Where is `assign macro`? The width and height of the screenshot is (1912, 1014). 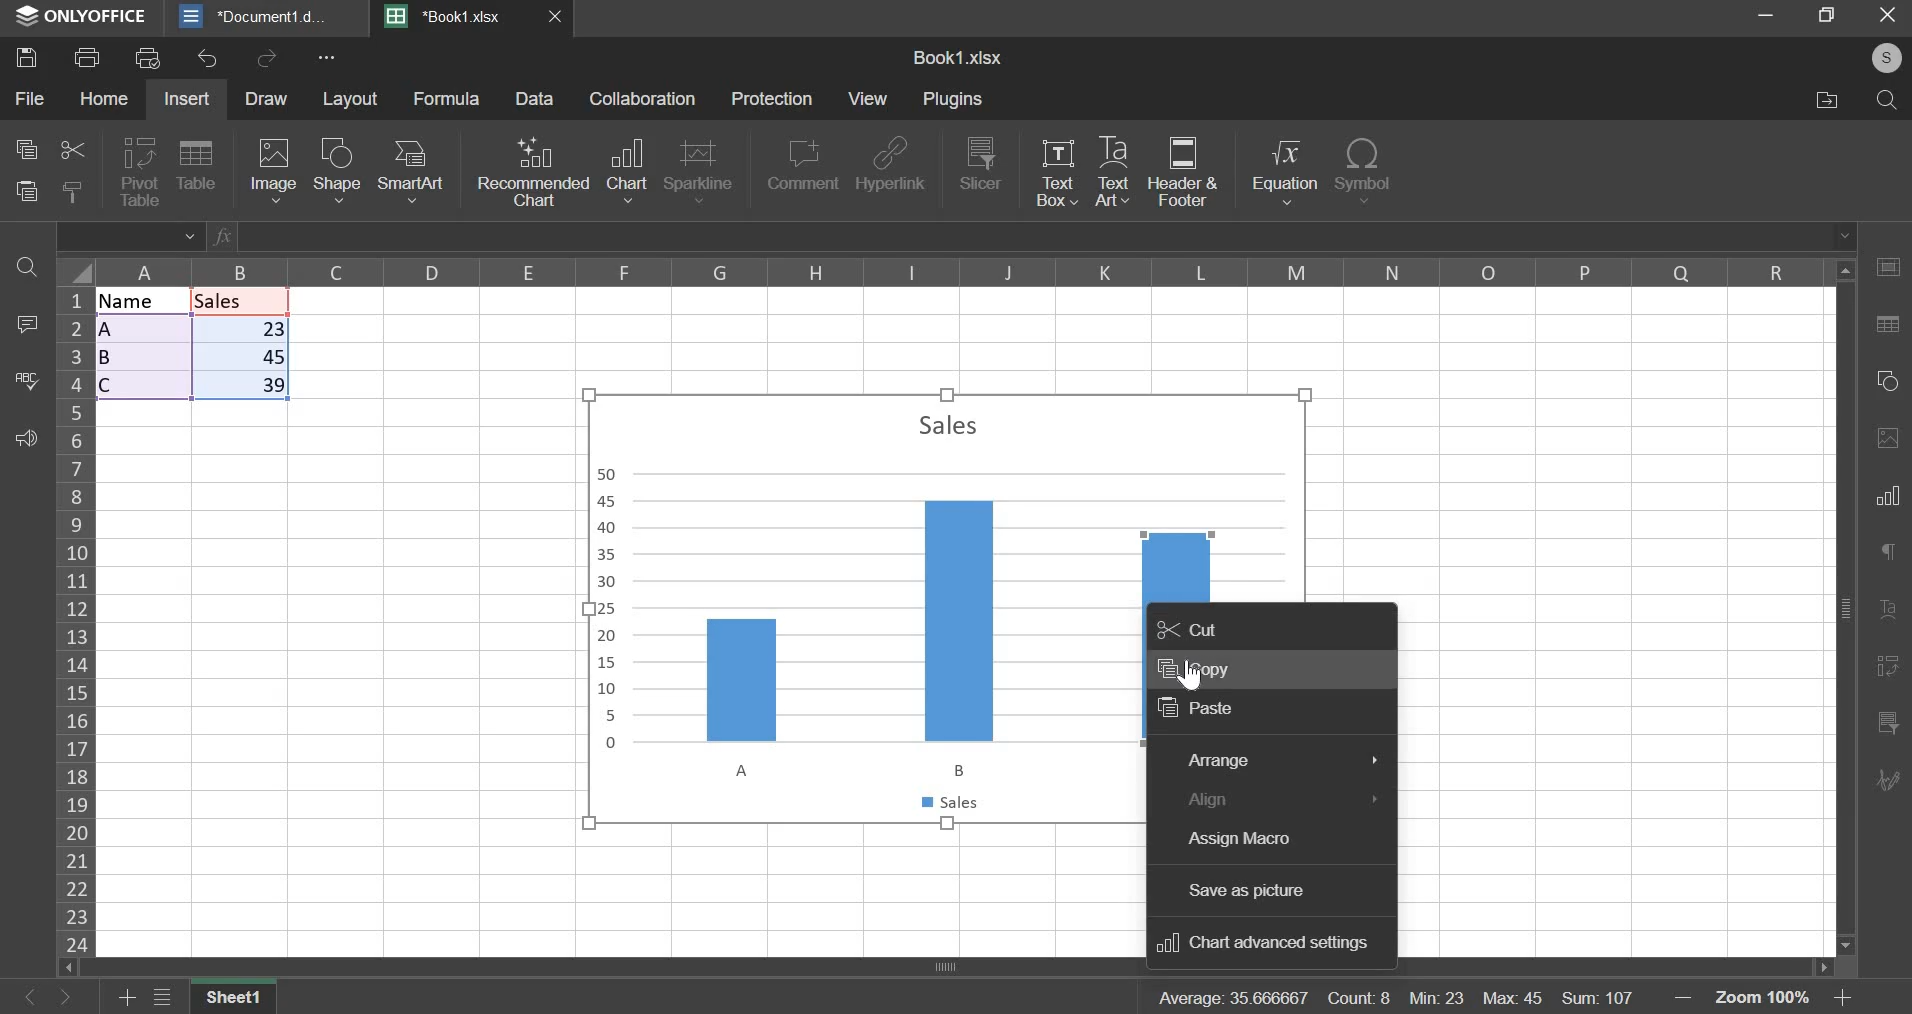
assign macro is located at coordinates (1237, 839).